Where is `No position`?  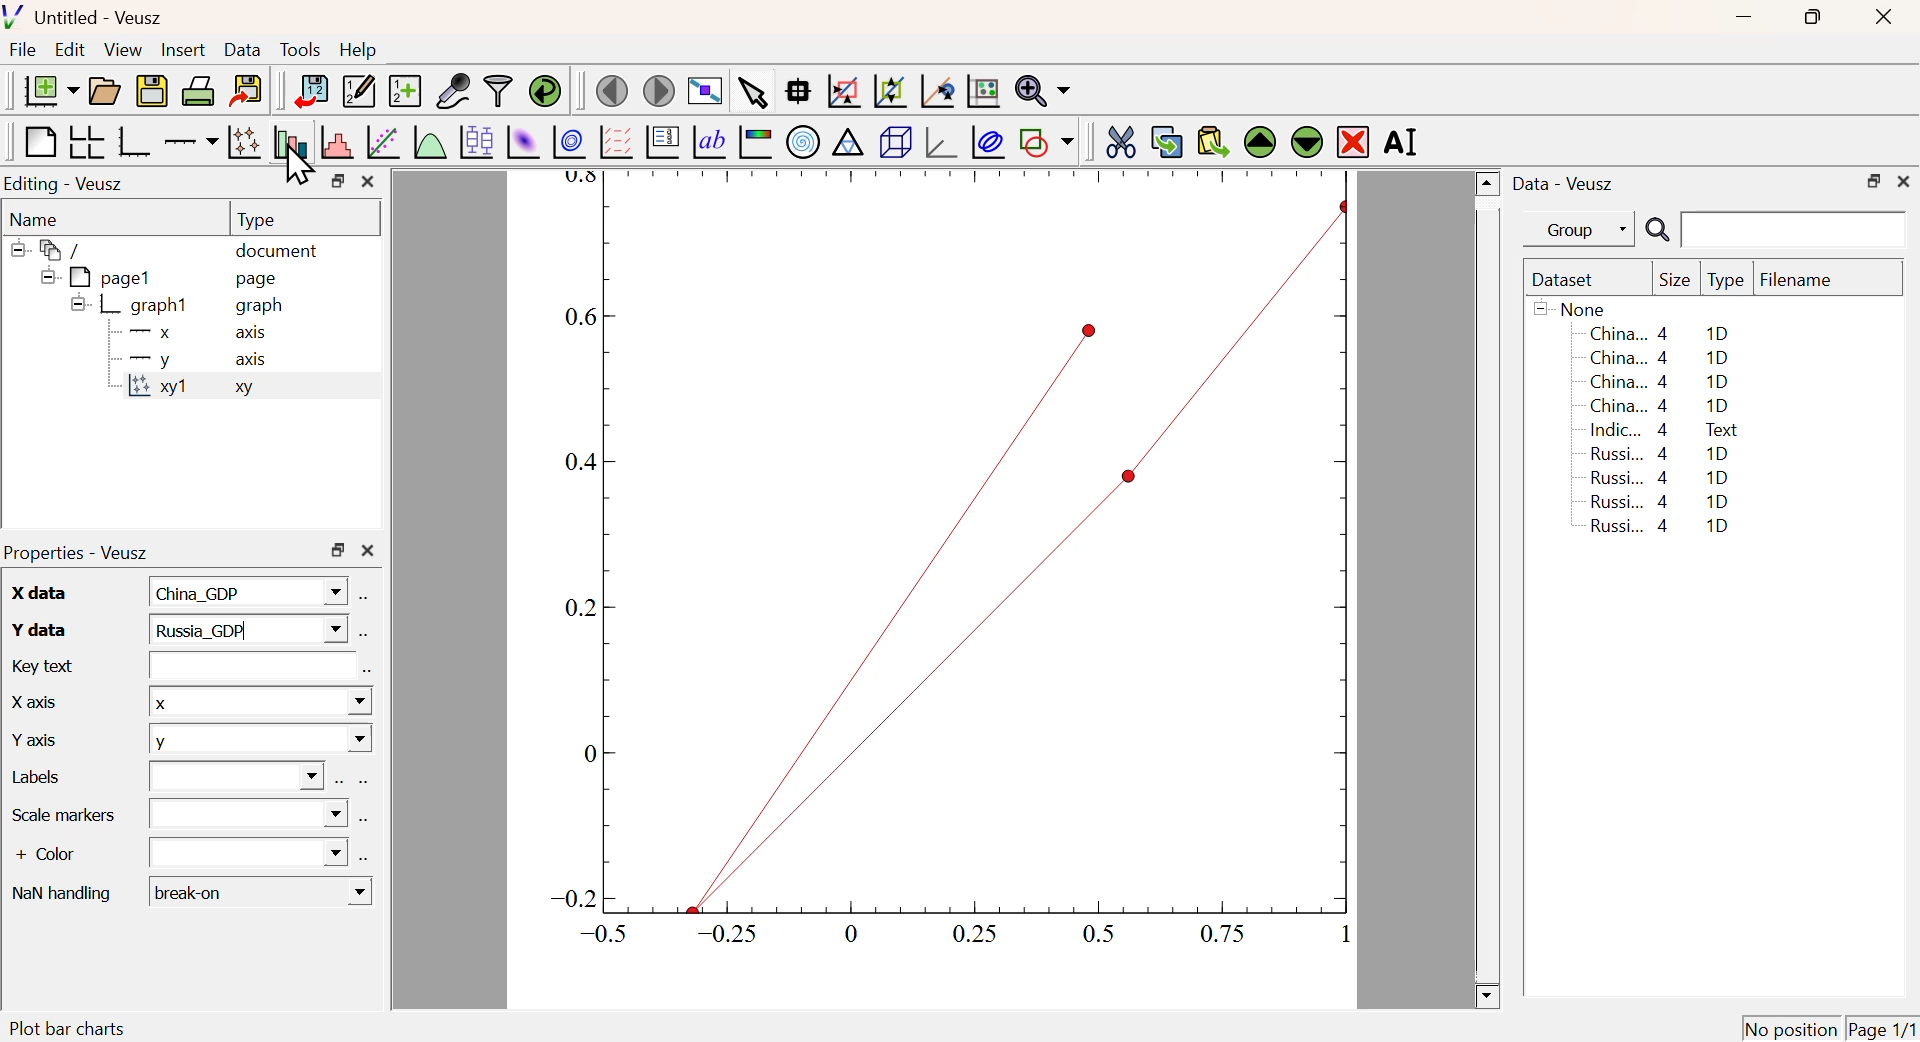 No position is located at coordinates (1791, 1028).